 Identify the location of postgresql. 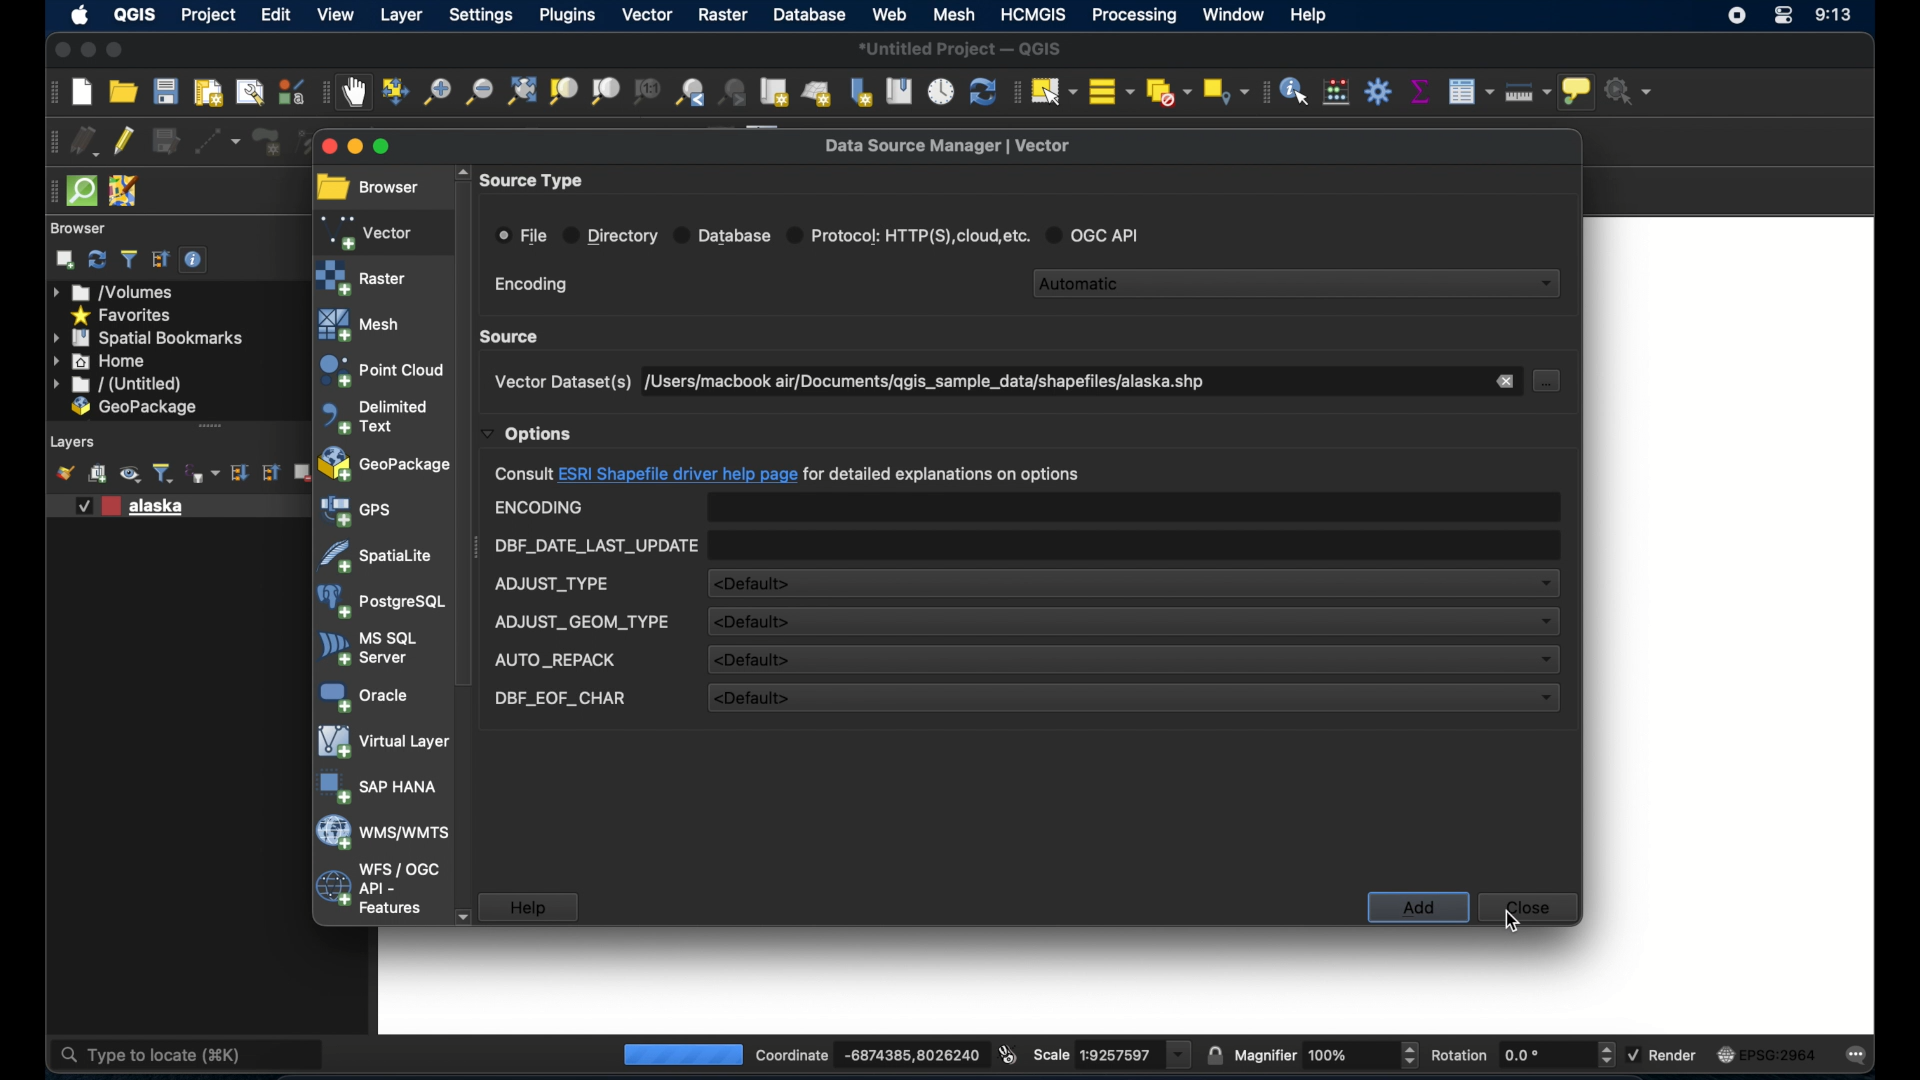
(381, 602).